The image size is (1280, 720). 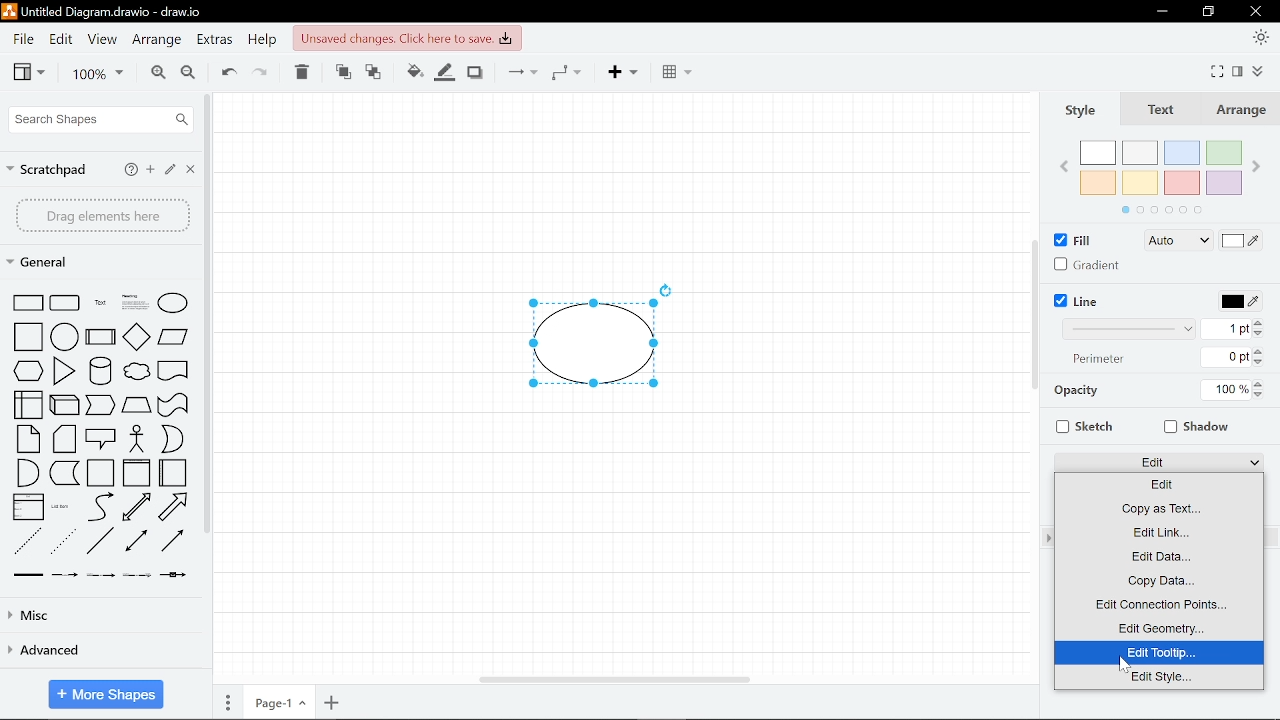 What do you see at coordinates (280, 702) in the screenshot?
I see `Current page` at bounding box center [280, 702].